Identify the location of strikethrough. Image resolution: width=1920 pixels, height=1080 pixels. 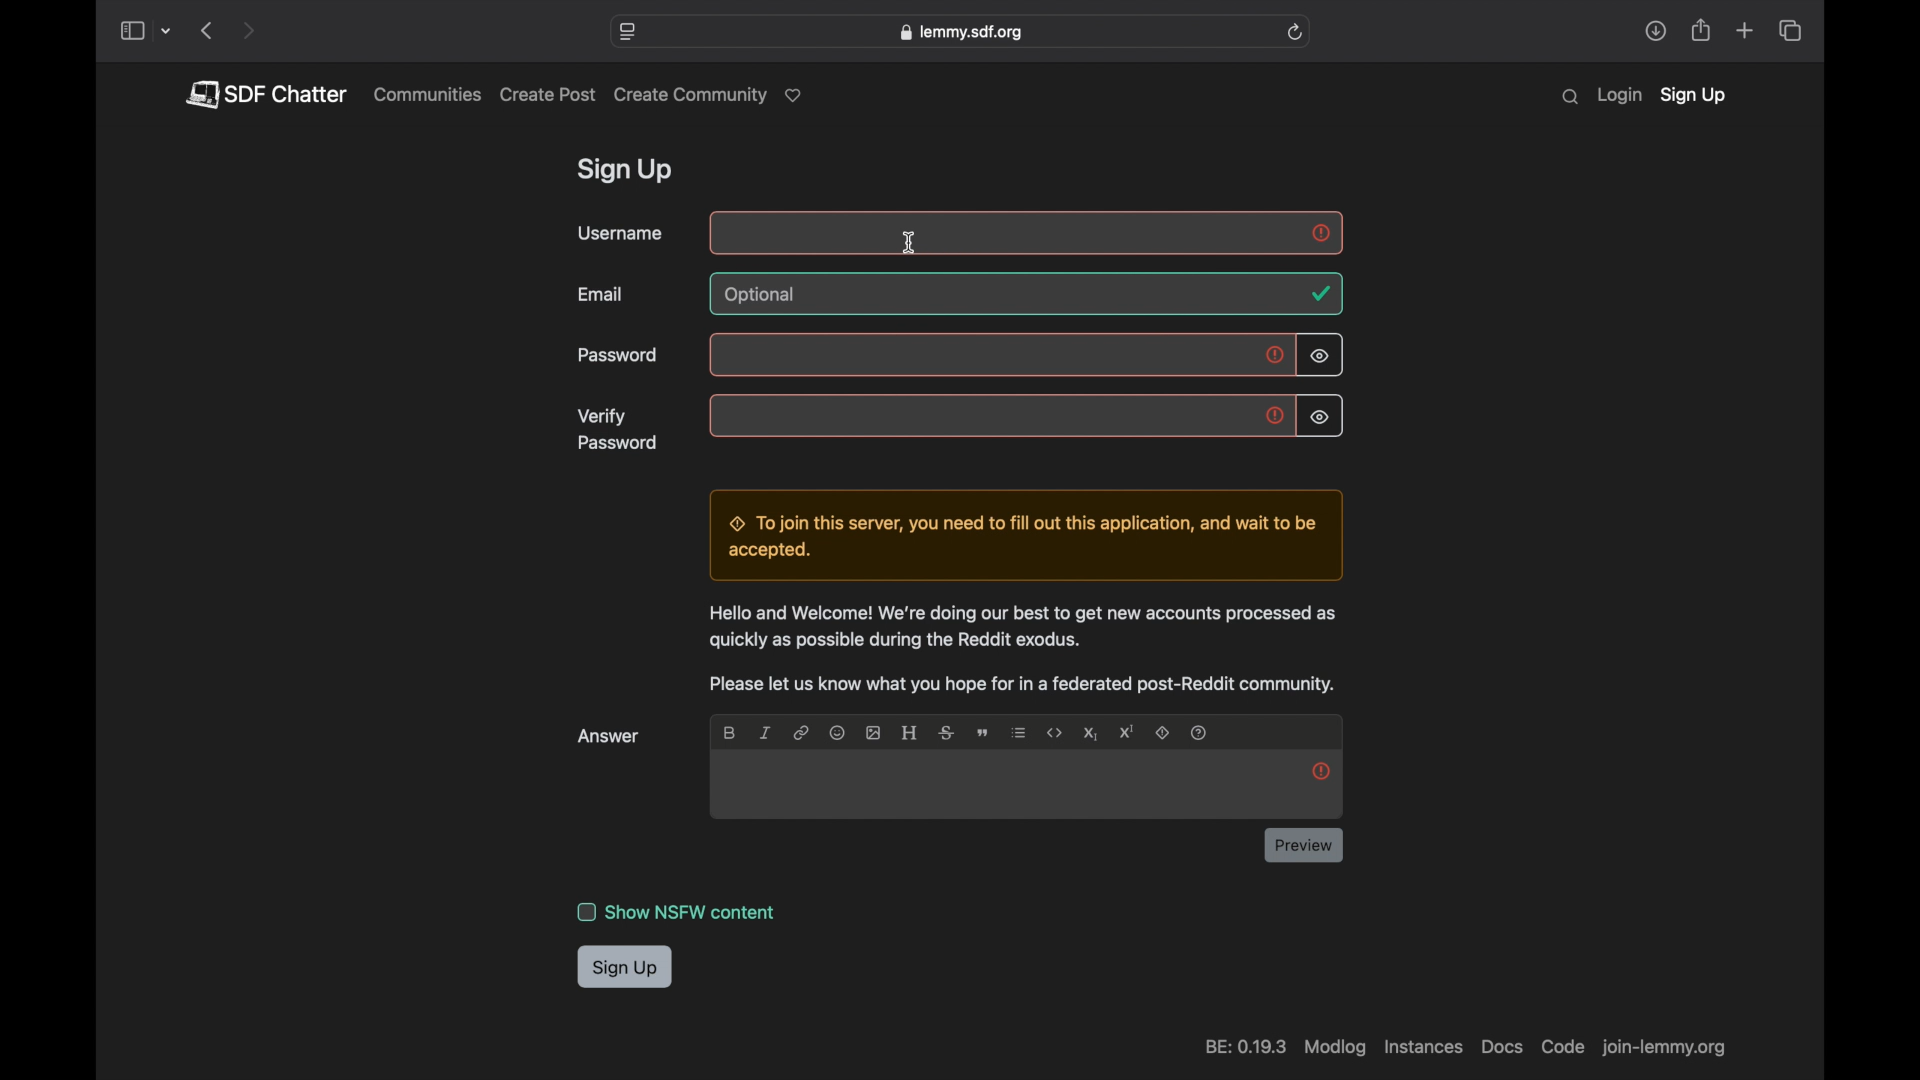
(946, 732).